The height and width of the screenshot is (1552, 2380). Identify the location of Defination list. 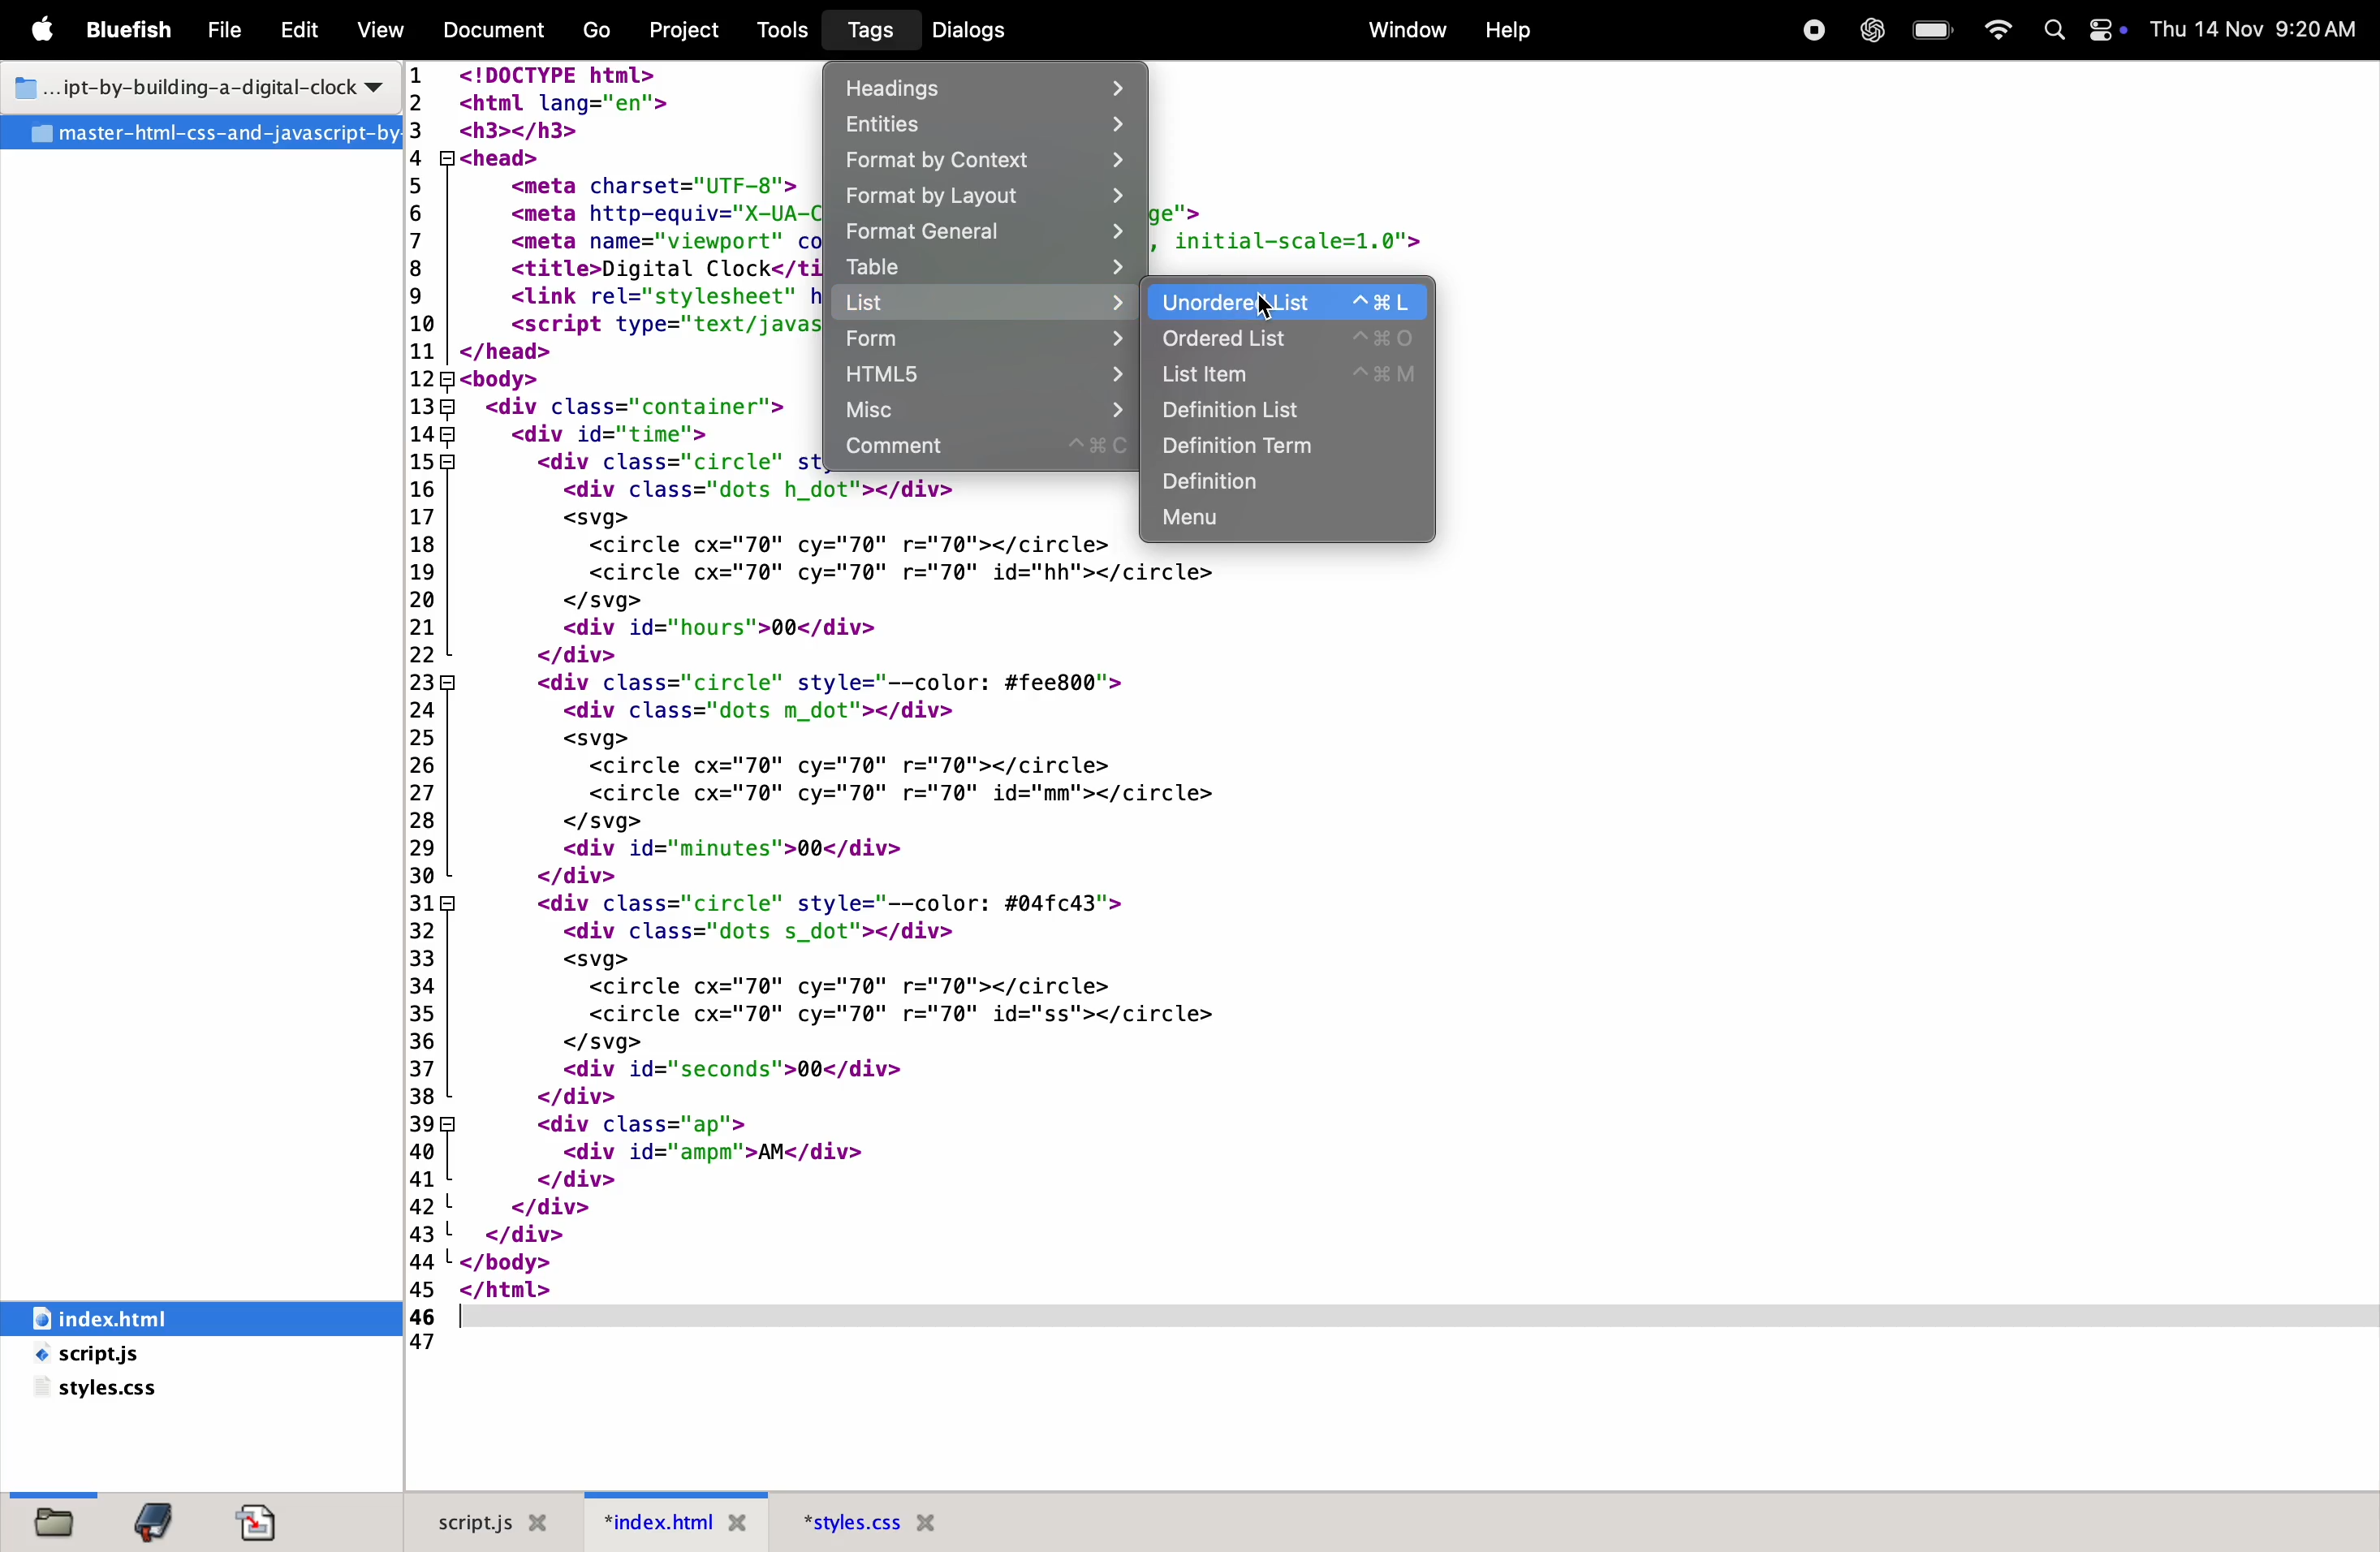
(1290, 449).